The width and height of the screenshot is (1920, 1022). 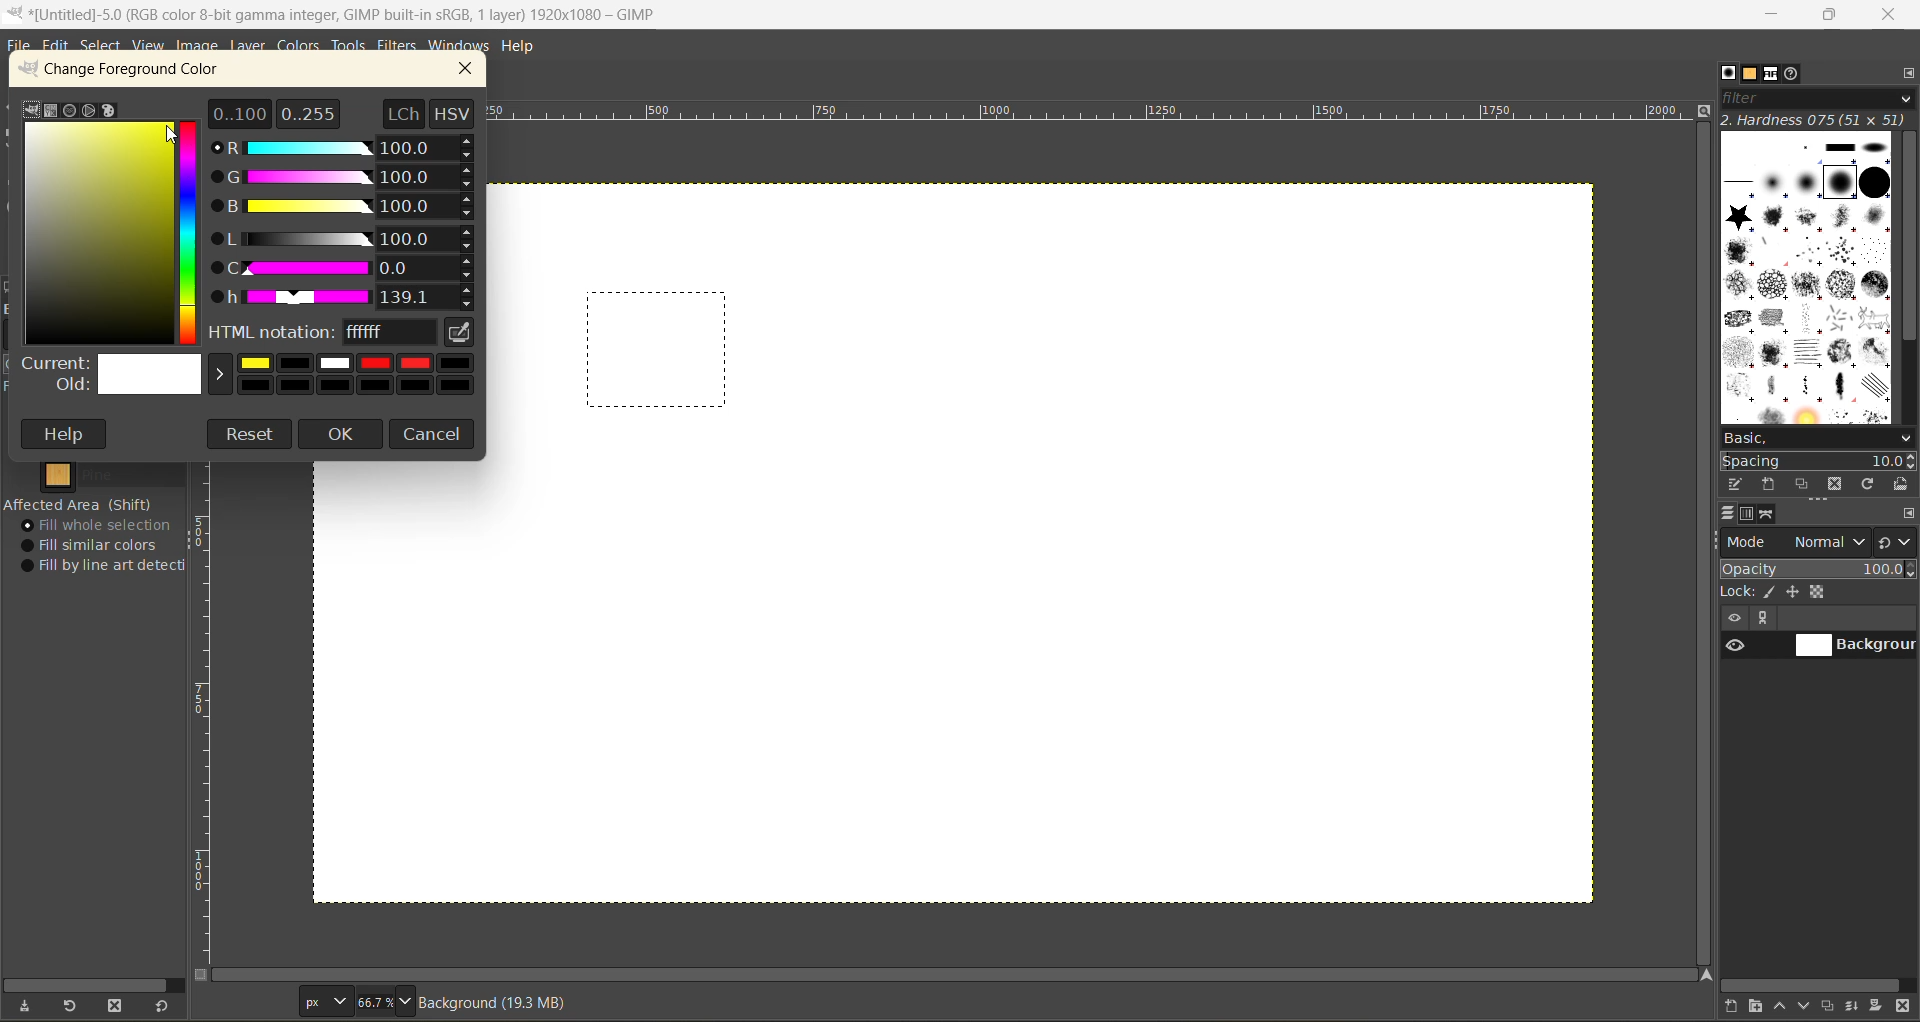 What do you see at coordinates (103, 526) in the screenshot?
I see `fill whole selection` at bounding box center [103, 526].